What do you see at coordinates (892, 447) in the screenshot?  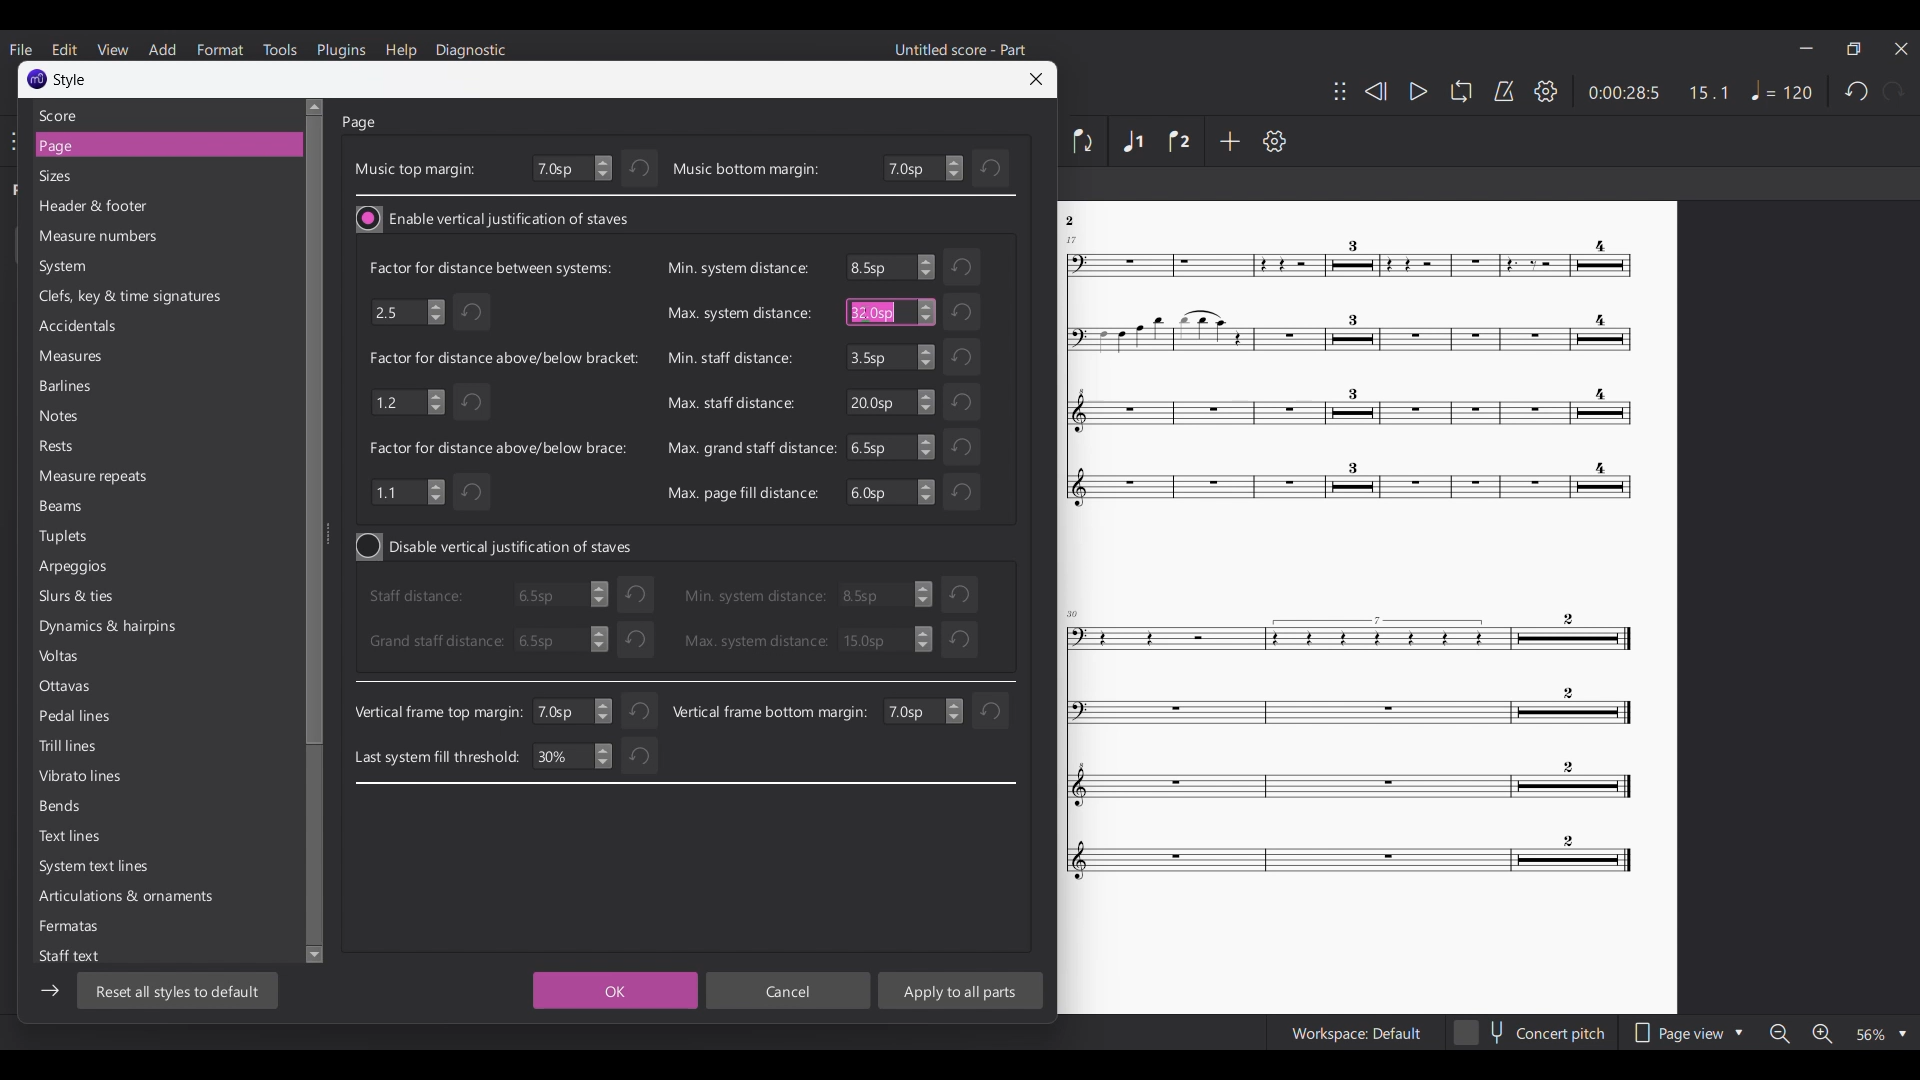 I see `6.5sp` at bounding box center [892, 447].